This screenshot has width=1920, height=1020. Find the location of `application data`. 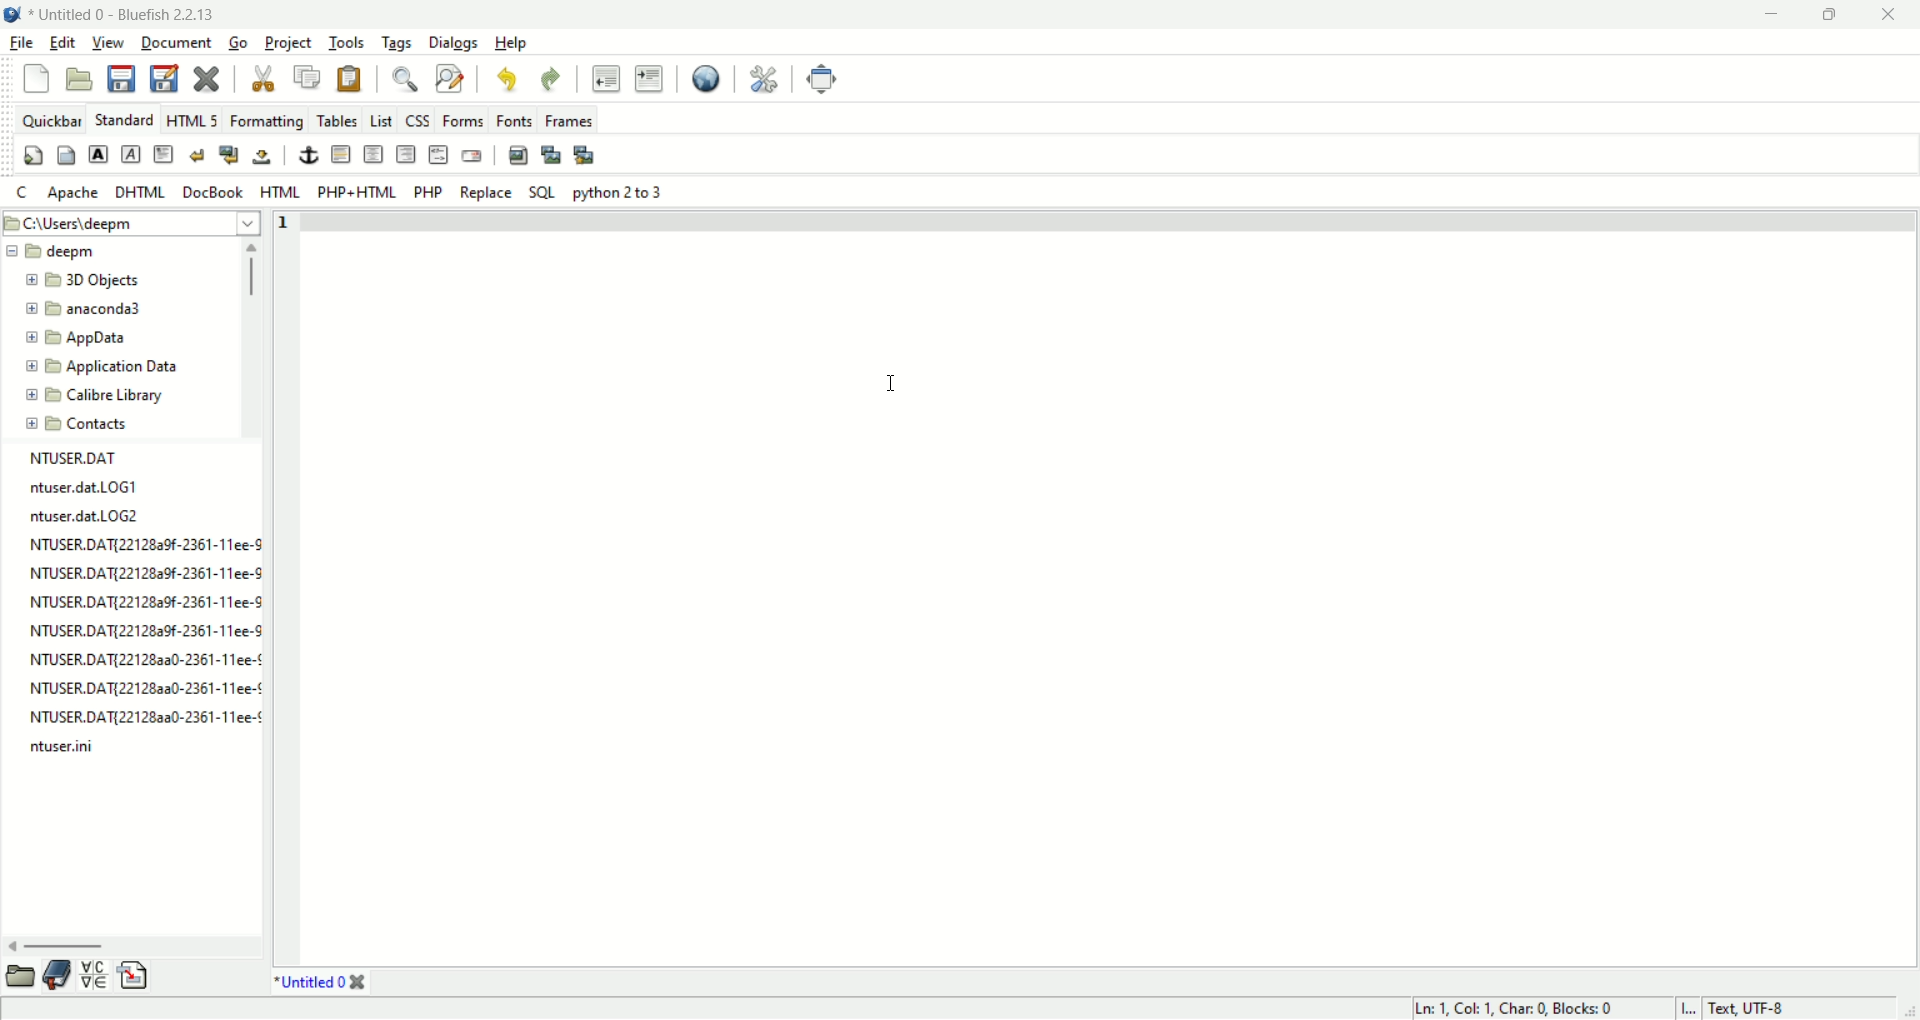

application data is located at coordinates (102, 367).